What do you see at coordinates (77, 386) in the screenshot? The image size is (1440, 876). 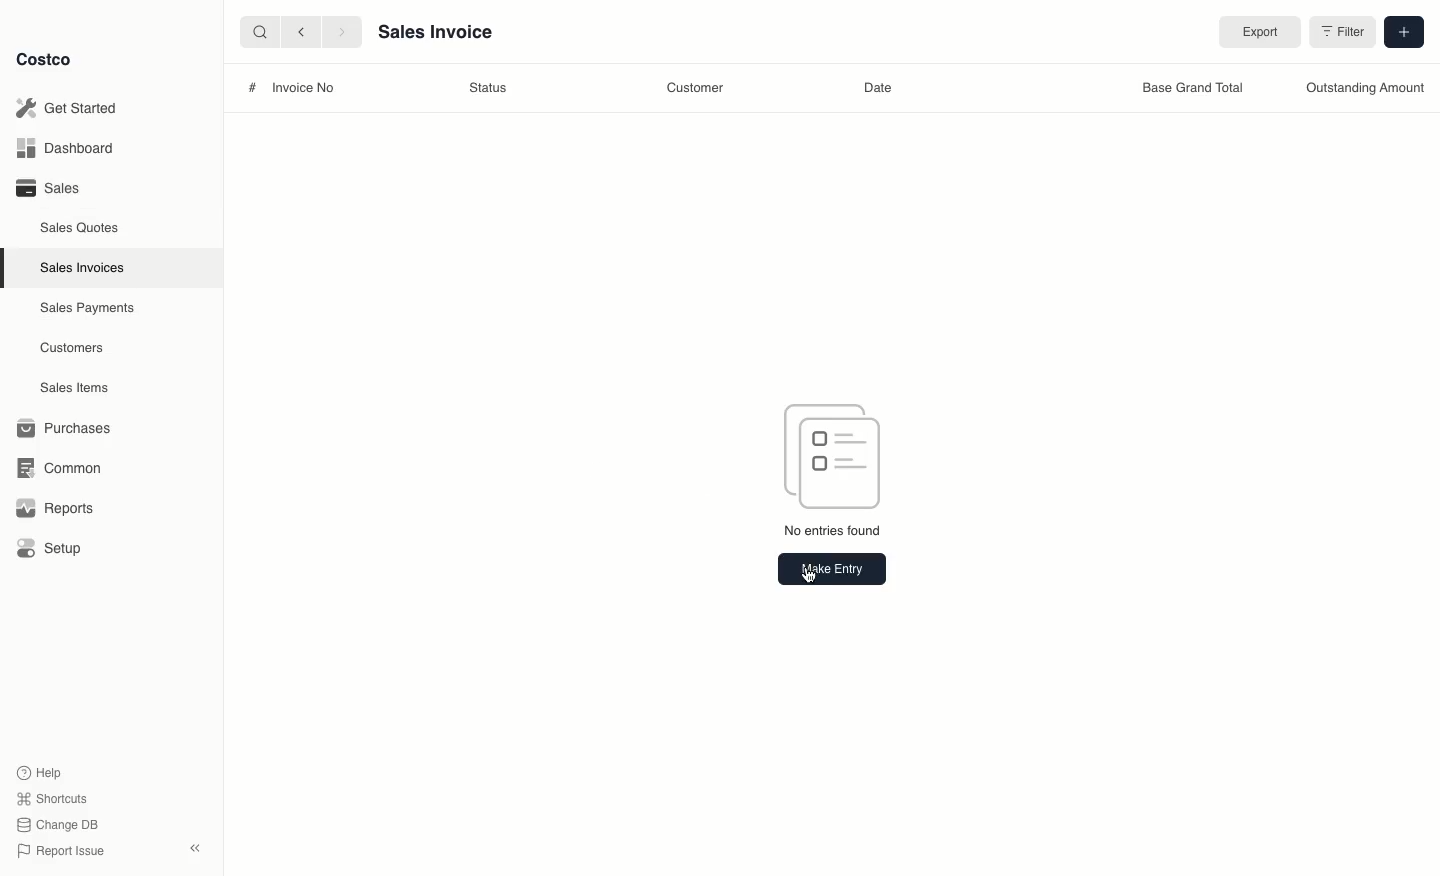 I see `Sales Items` at bounding box center [77, 386].